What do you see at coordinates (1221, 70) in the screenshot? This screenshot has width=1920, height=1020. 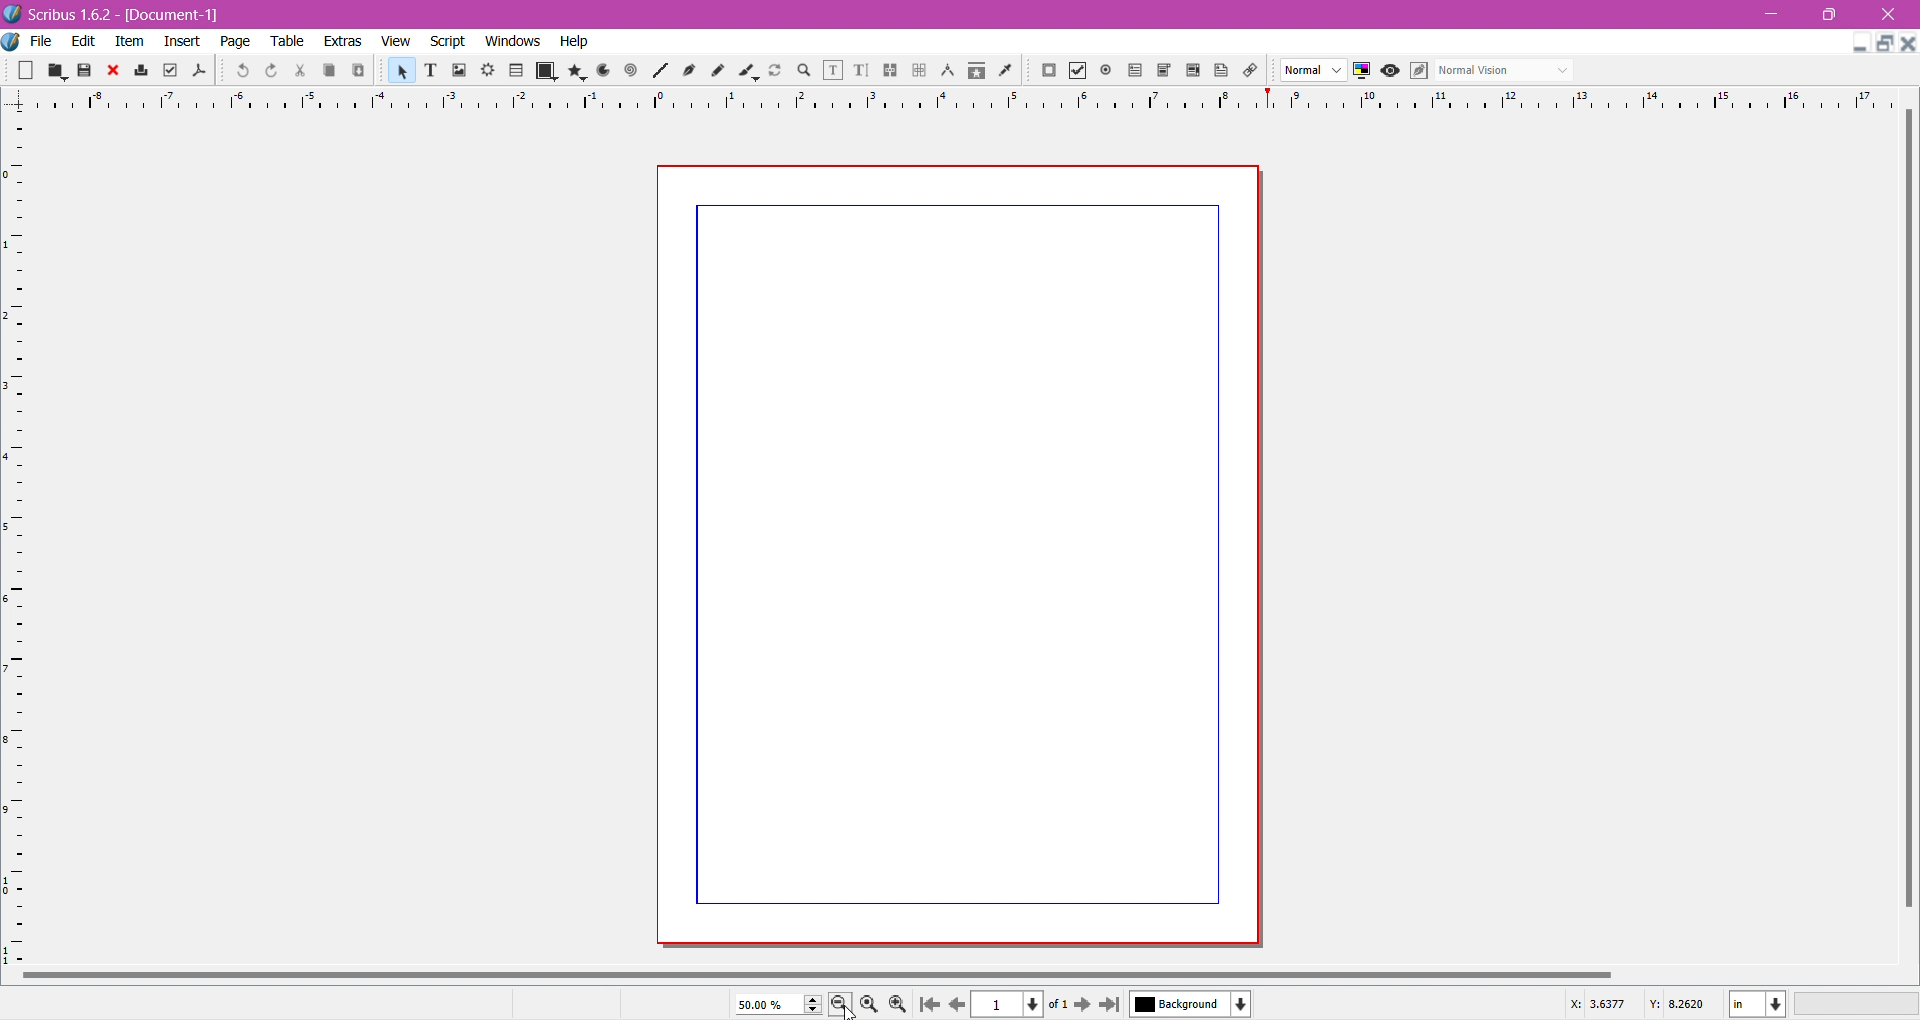 I see `Text Annotations` at bounding box center [1221, 70].